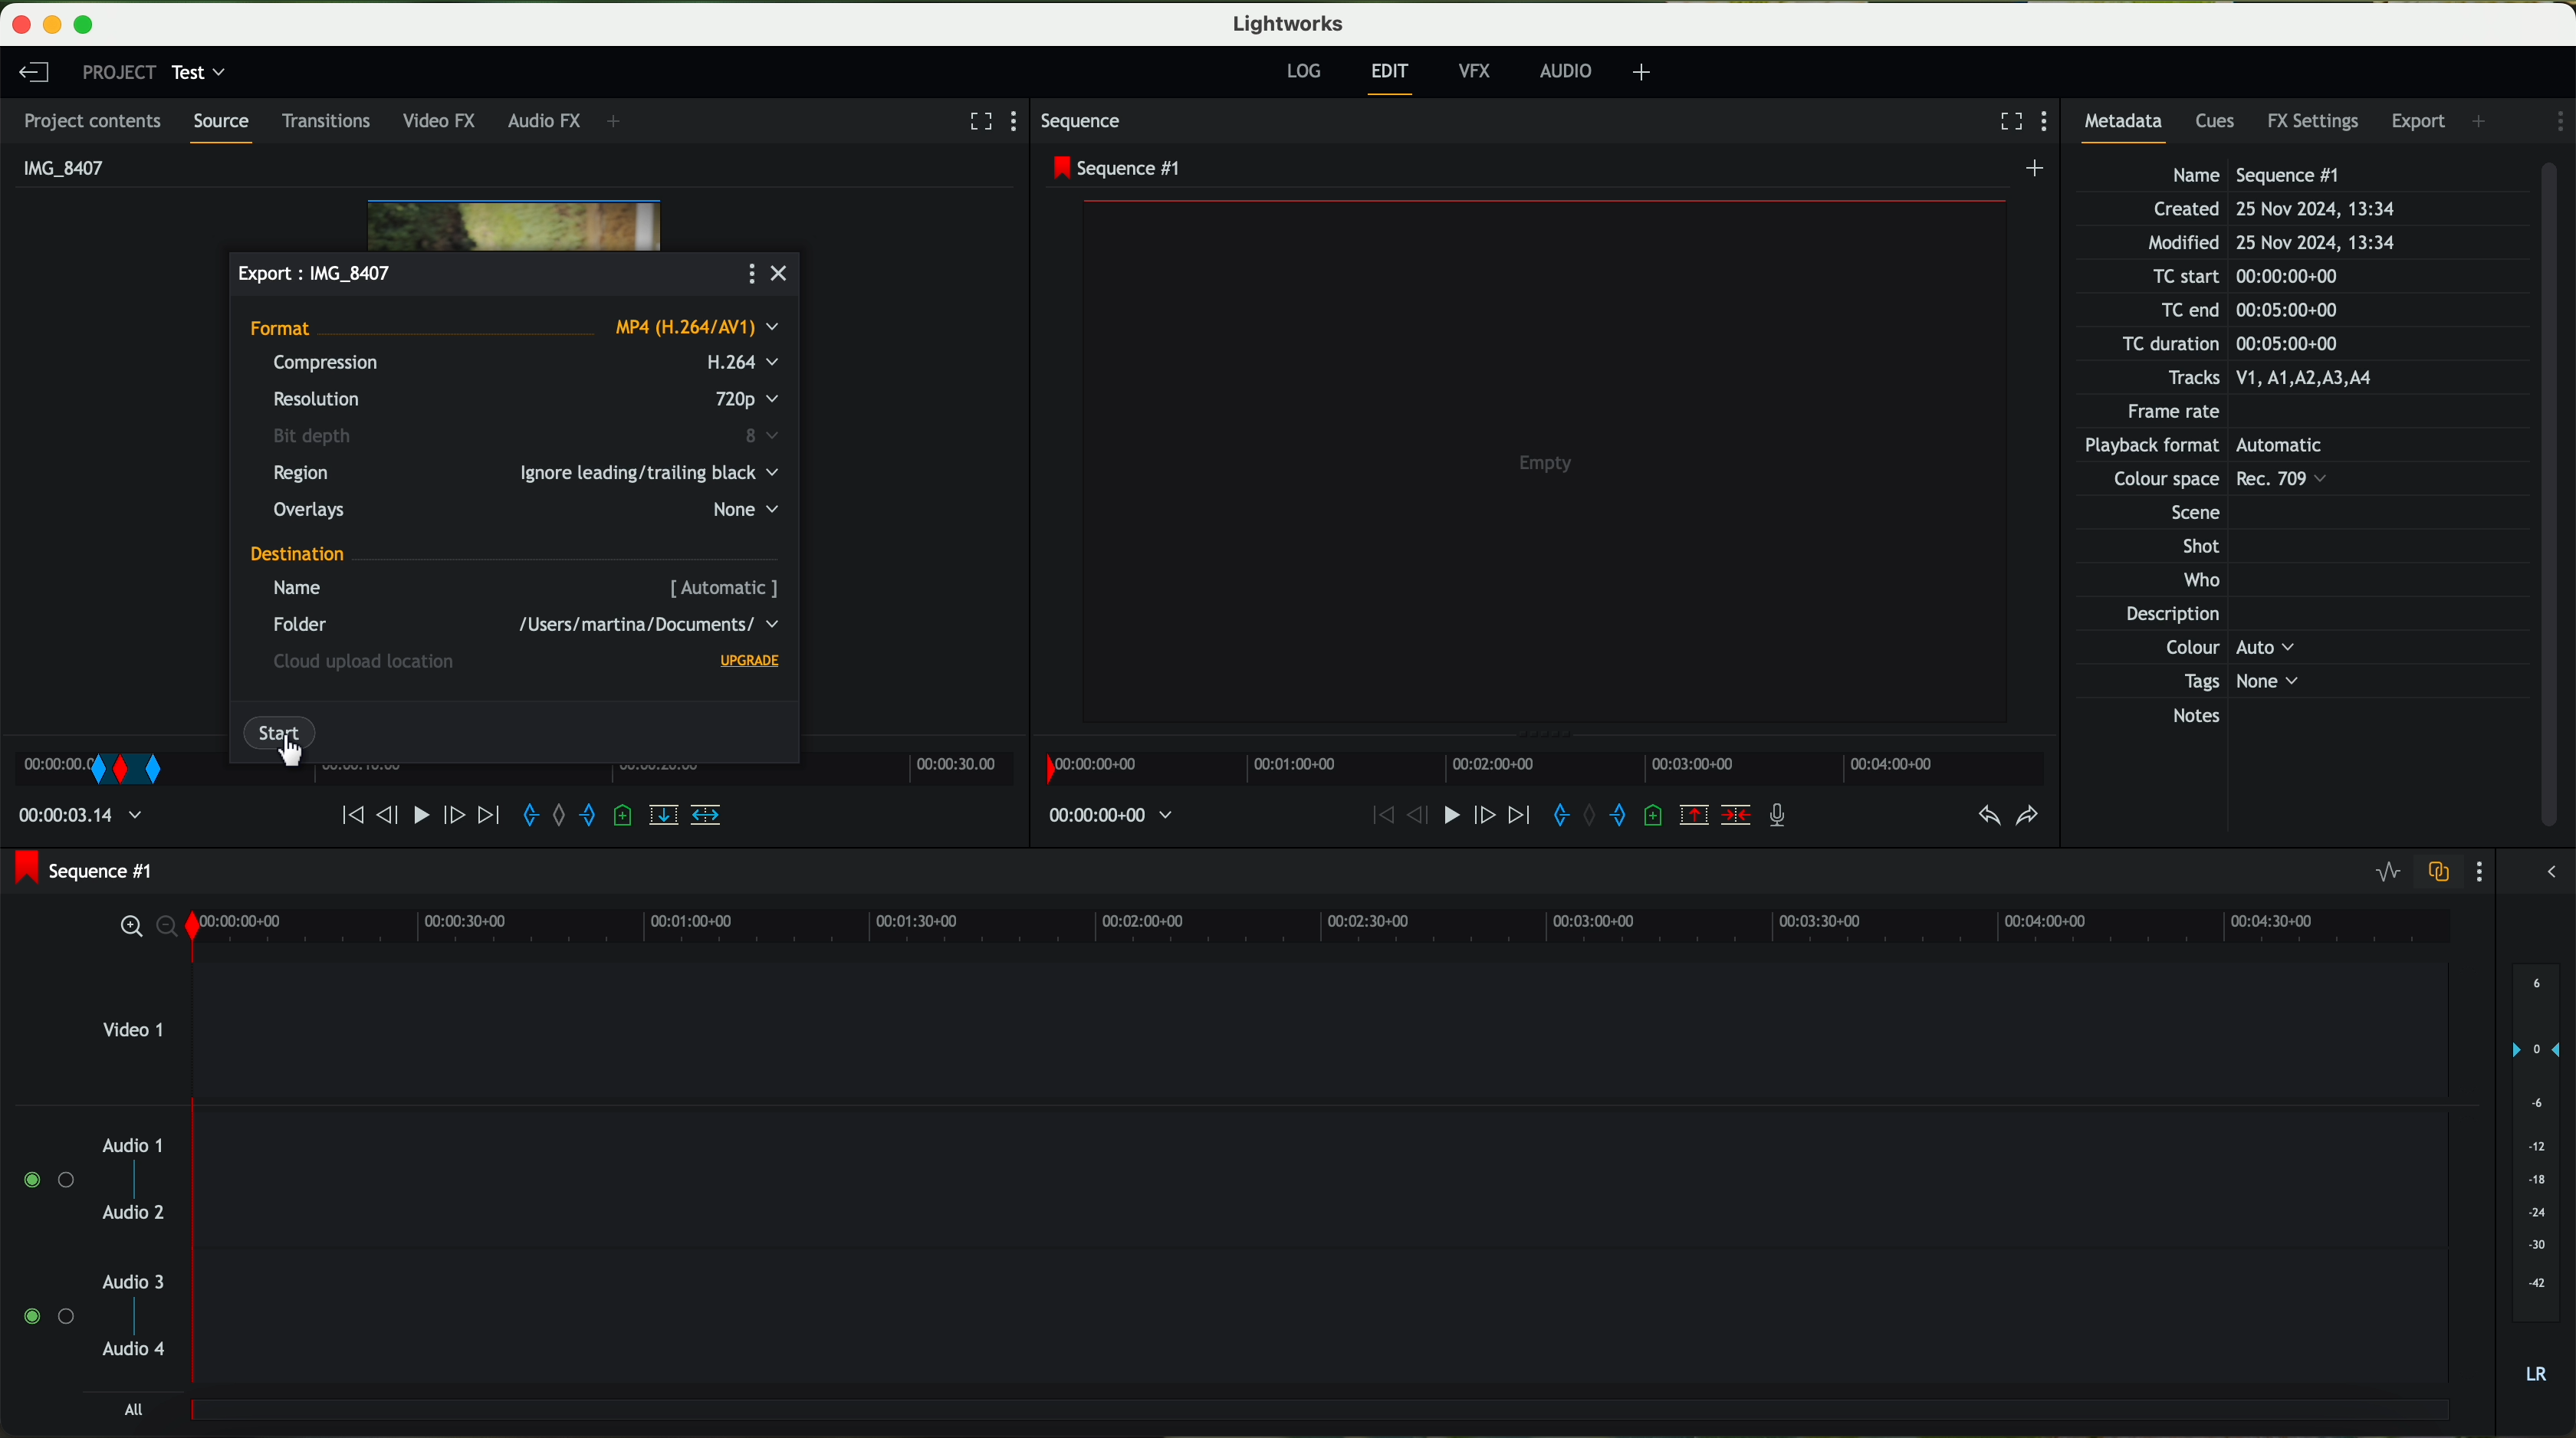 This screenshot has height=1438, width=2576. I want to click on undo, so click(1987, 816).